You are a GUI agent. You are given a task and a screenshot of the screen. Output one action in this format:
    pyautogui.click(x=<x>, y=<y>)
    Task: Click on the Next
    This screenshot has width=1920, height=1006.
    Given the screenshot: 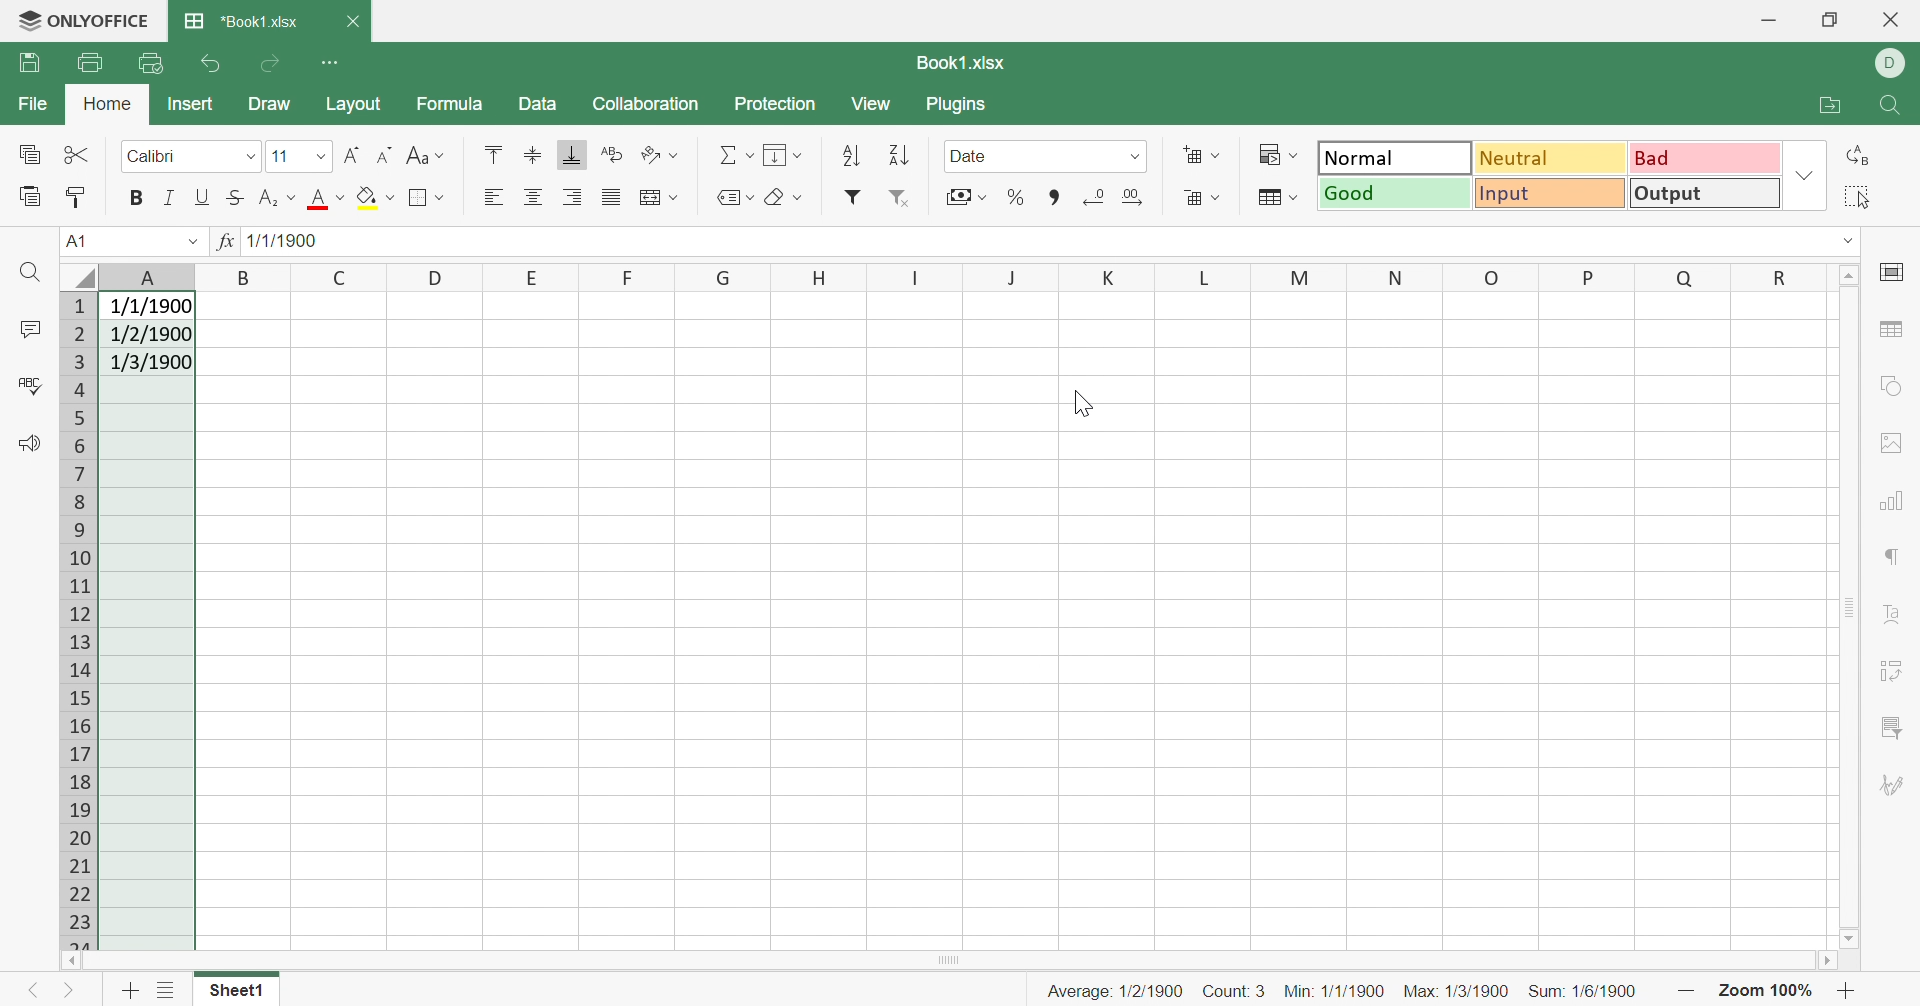 What is the action you would take?
    pyautogui.click(x=69, y=991)
    